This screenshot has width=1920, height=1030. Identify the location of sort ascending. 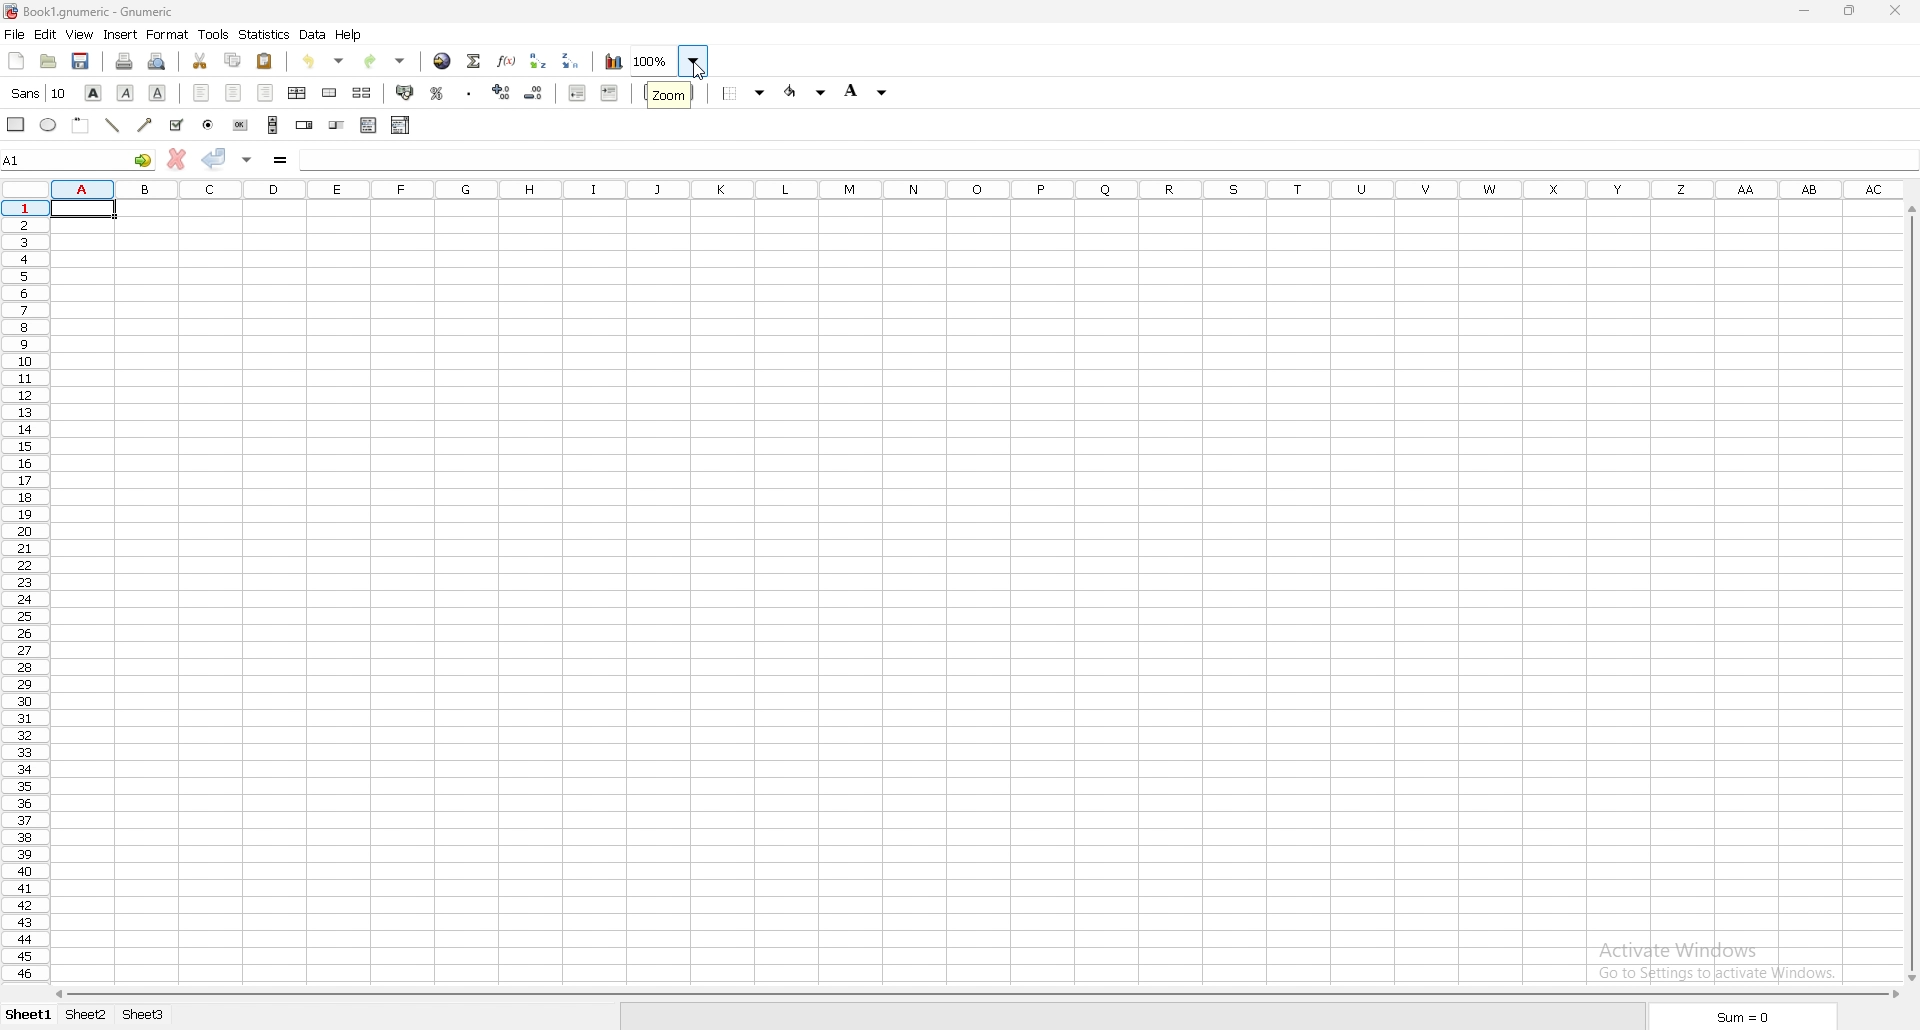
(539, 61).